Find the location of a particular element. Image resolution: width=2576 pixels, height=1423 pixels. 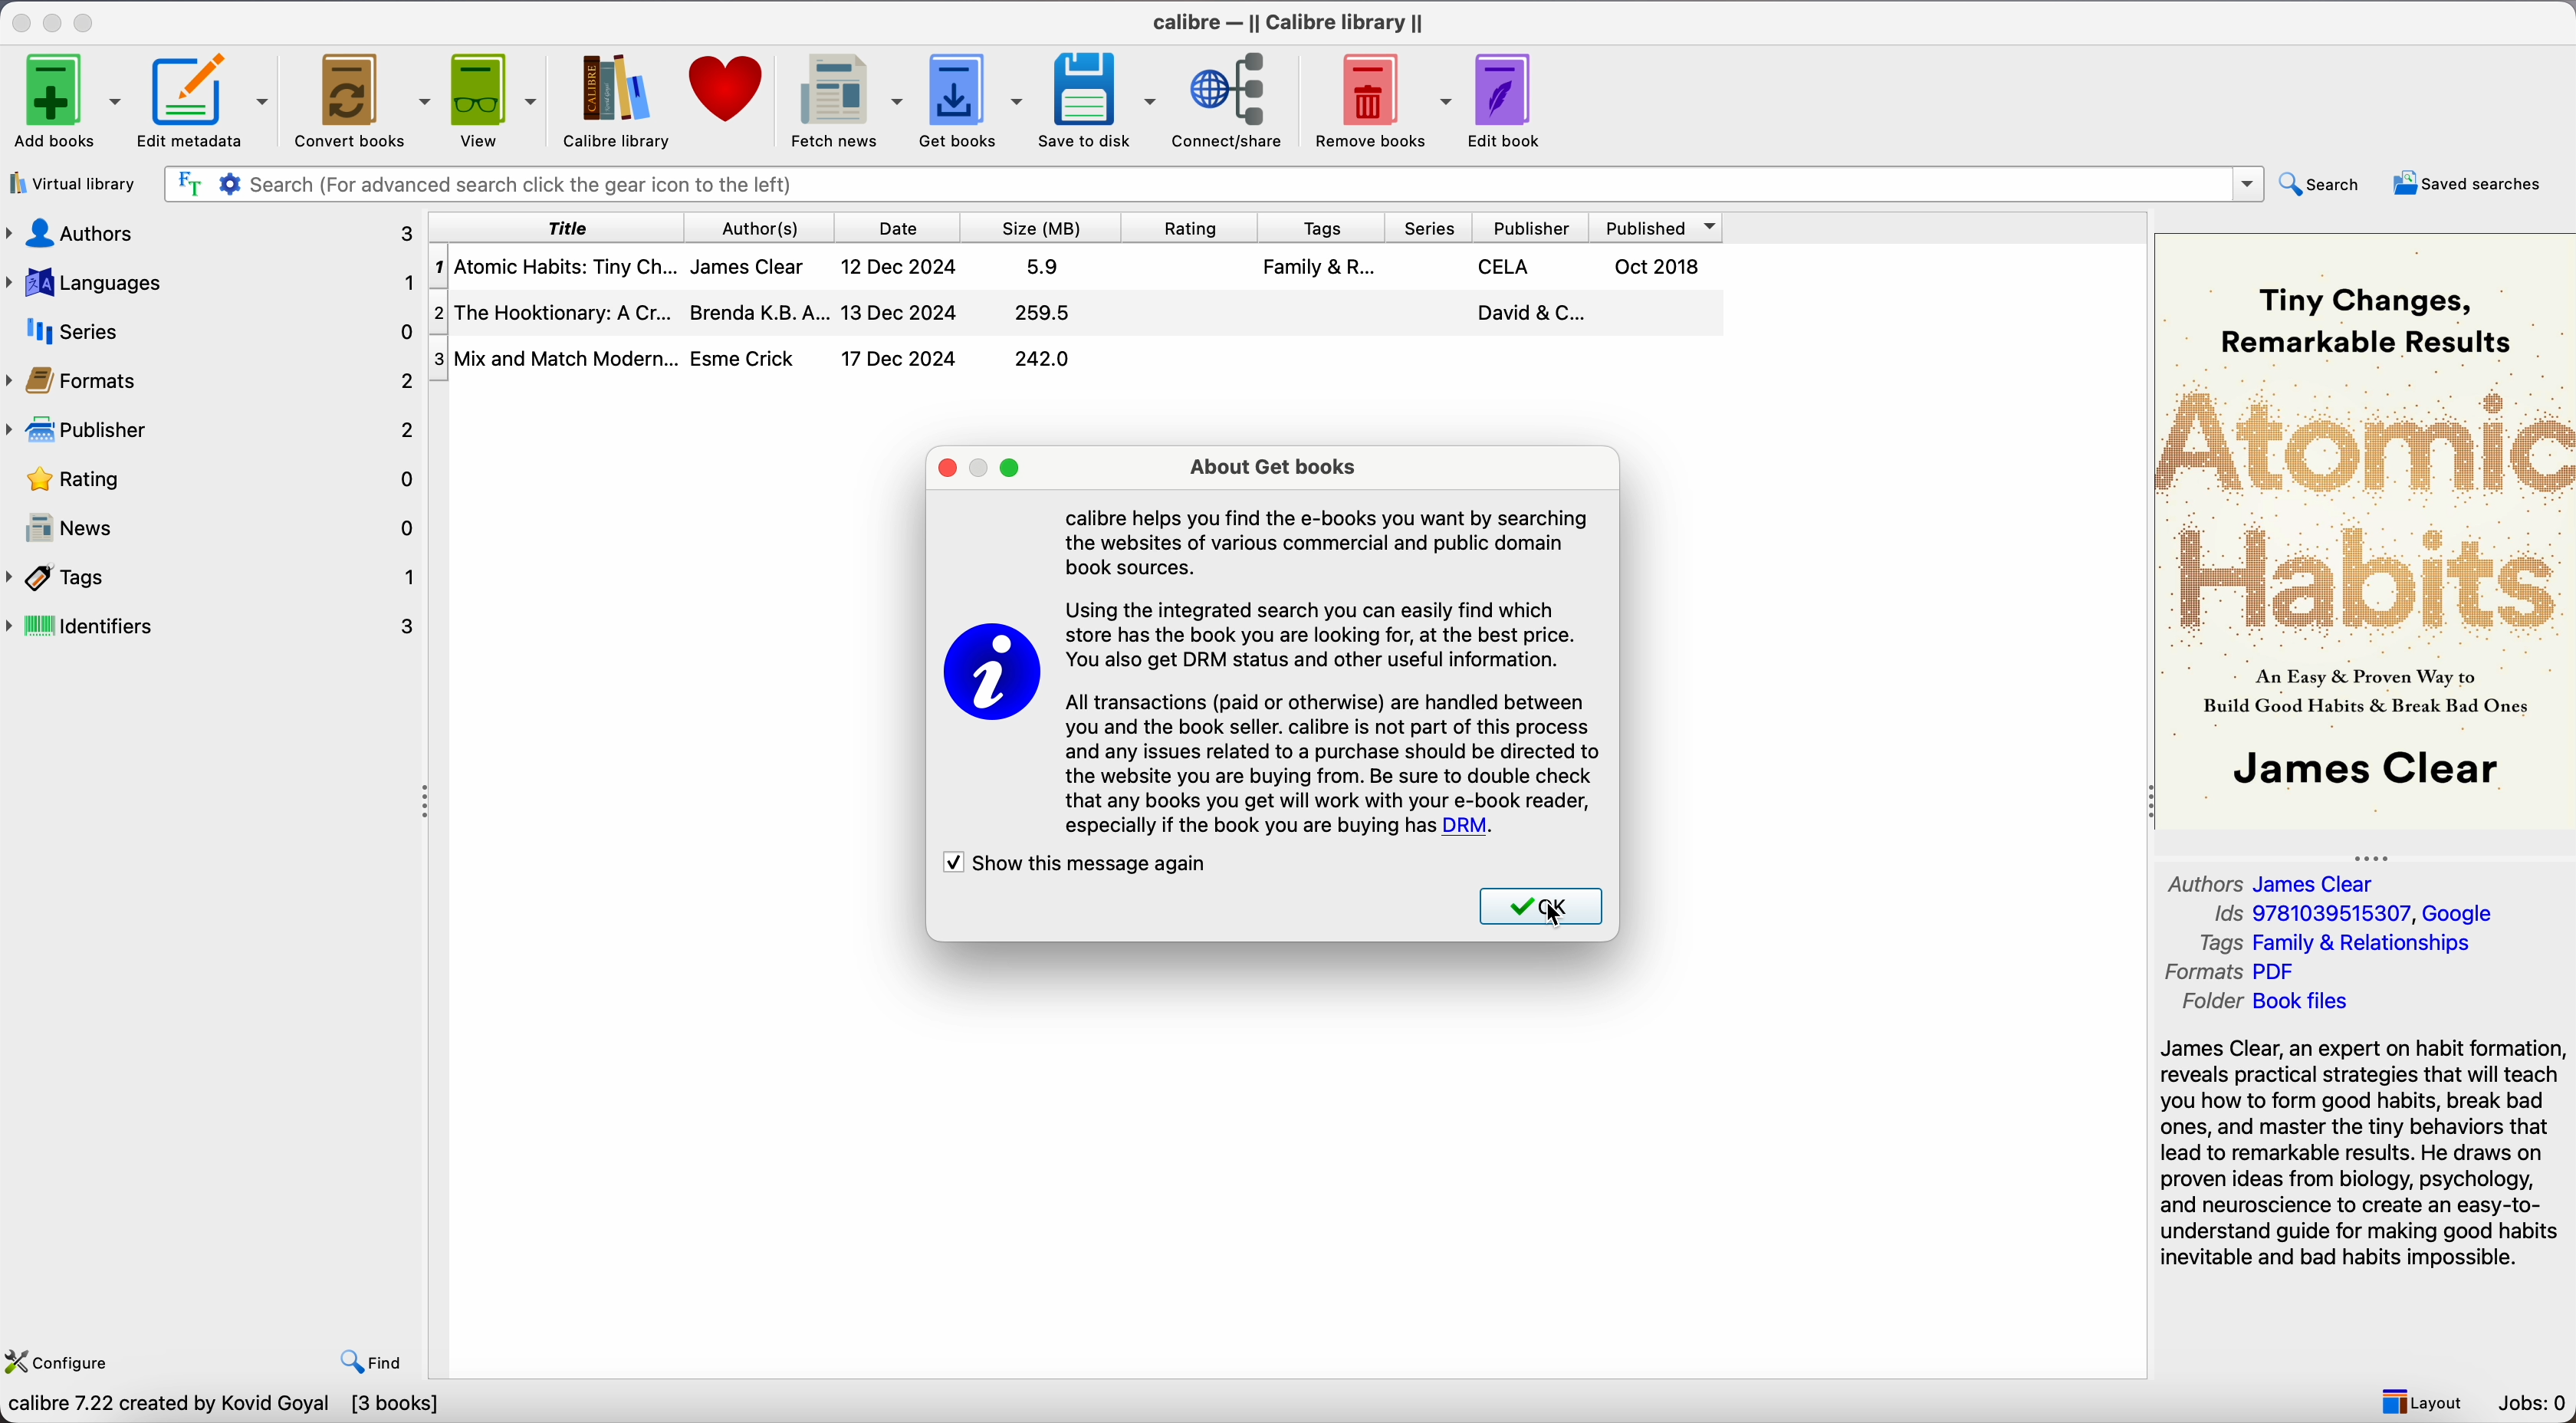

news is located at coordinates (216, 530).